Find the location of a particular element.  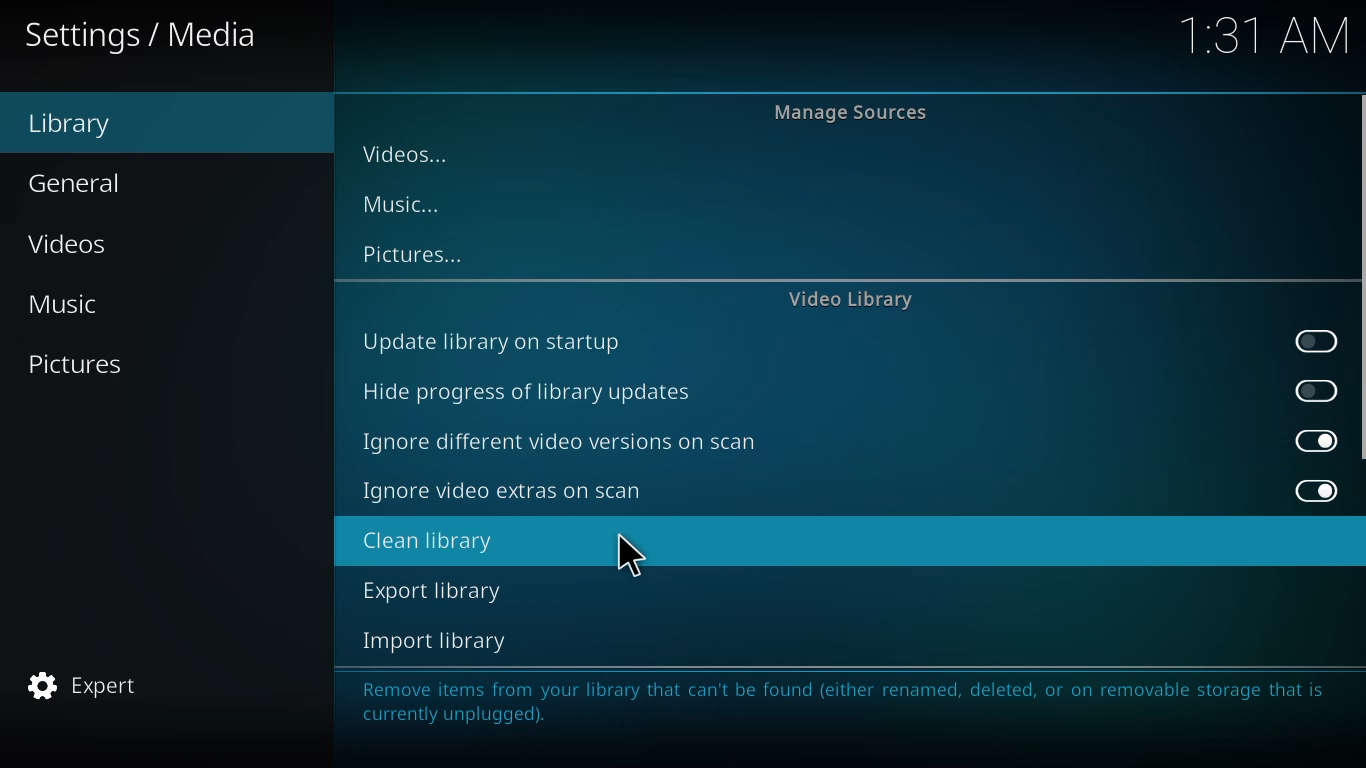

enabled is located at coordinates (1316, 441).